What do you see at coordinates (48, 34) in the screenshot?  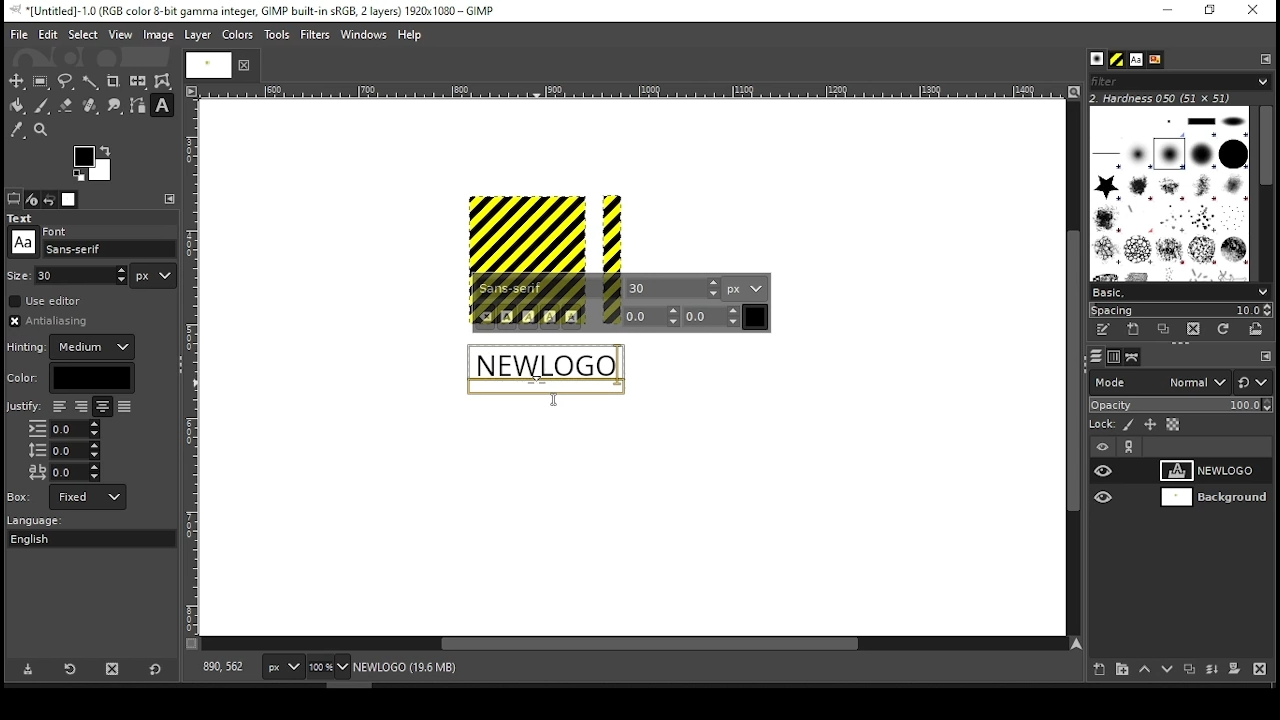 I see `edit` at bounding box center [48, 34].